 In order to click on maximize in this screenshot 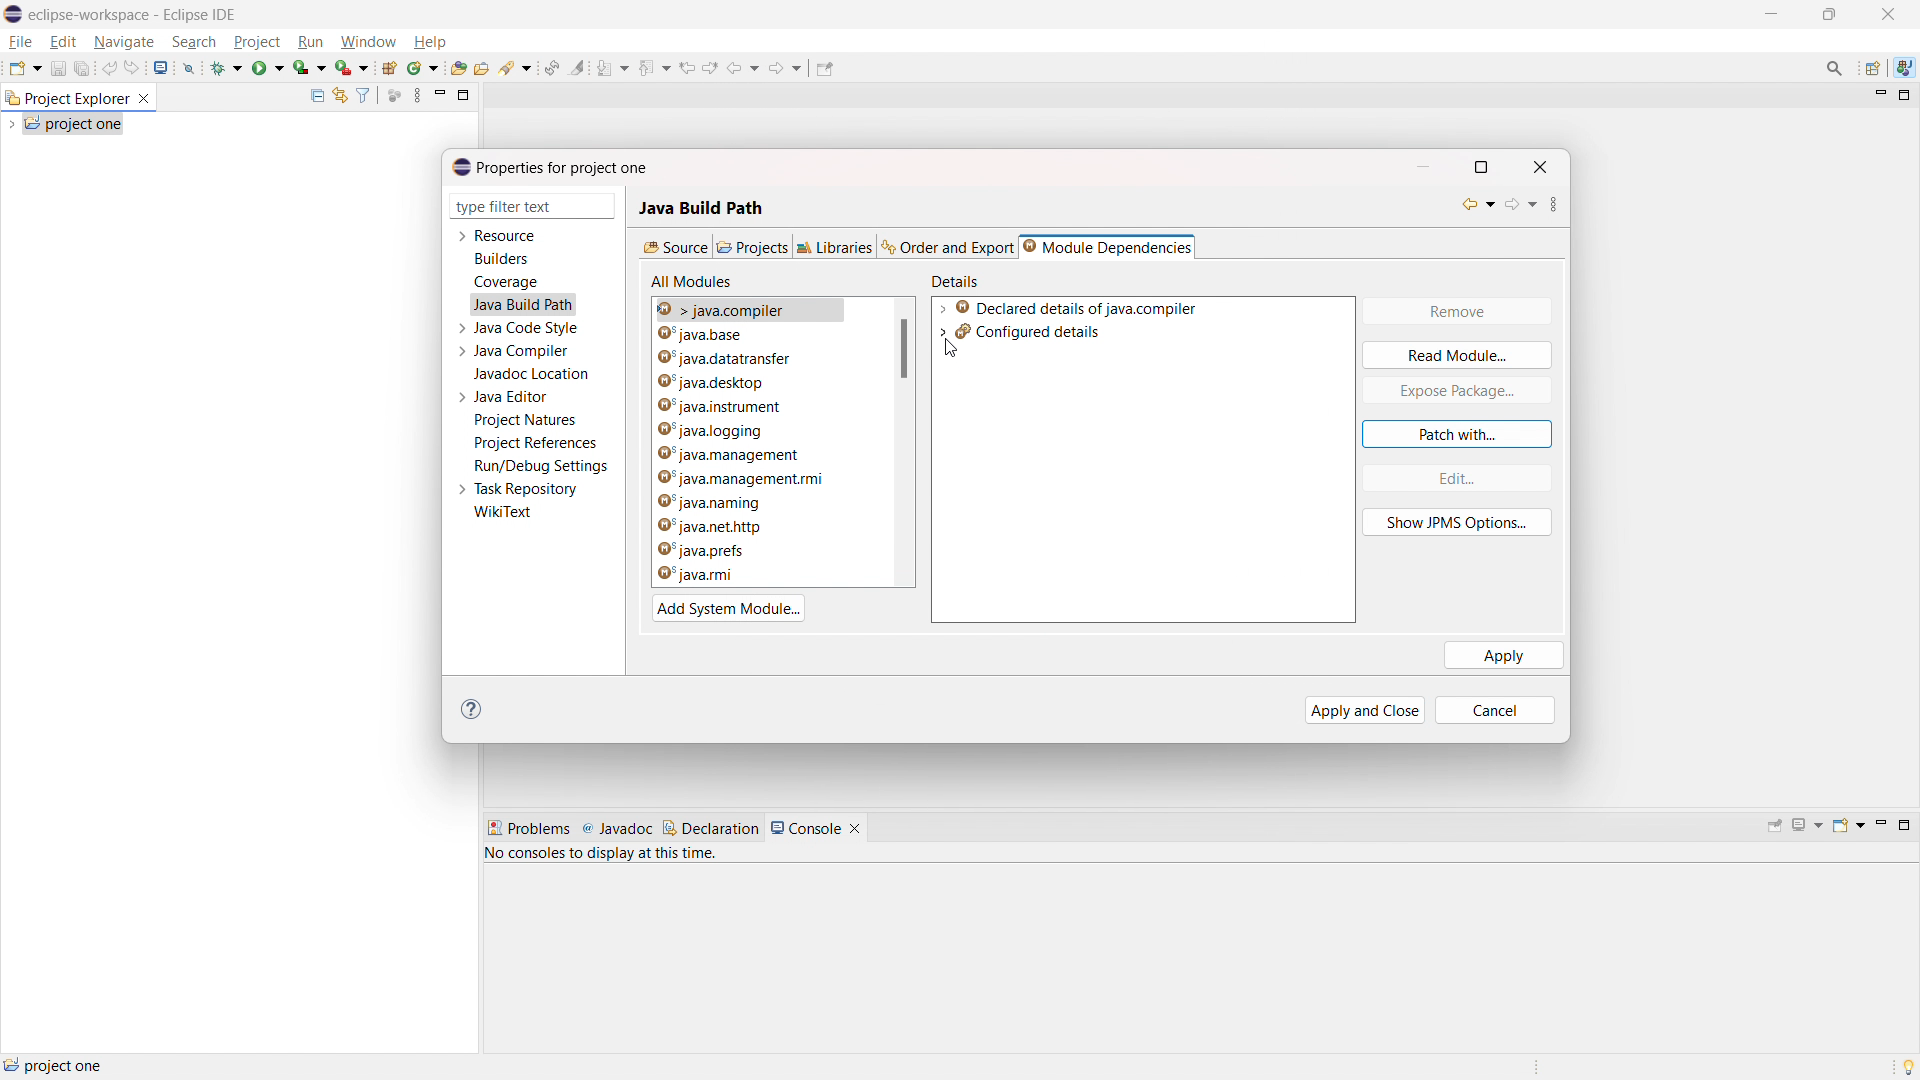, I will do `click(1904, 825)`.